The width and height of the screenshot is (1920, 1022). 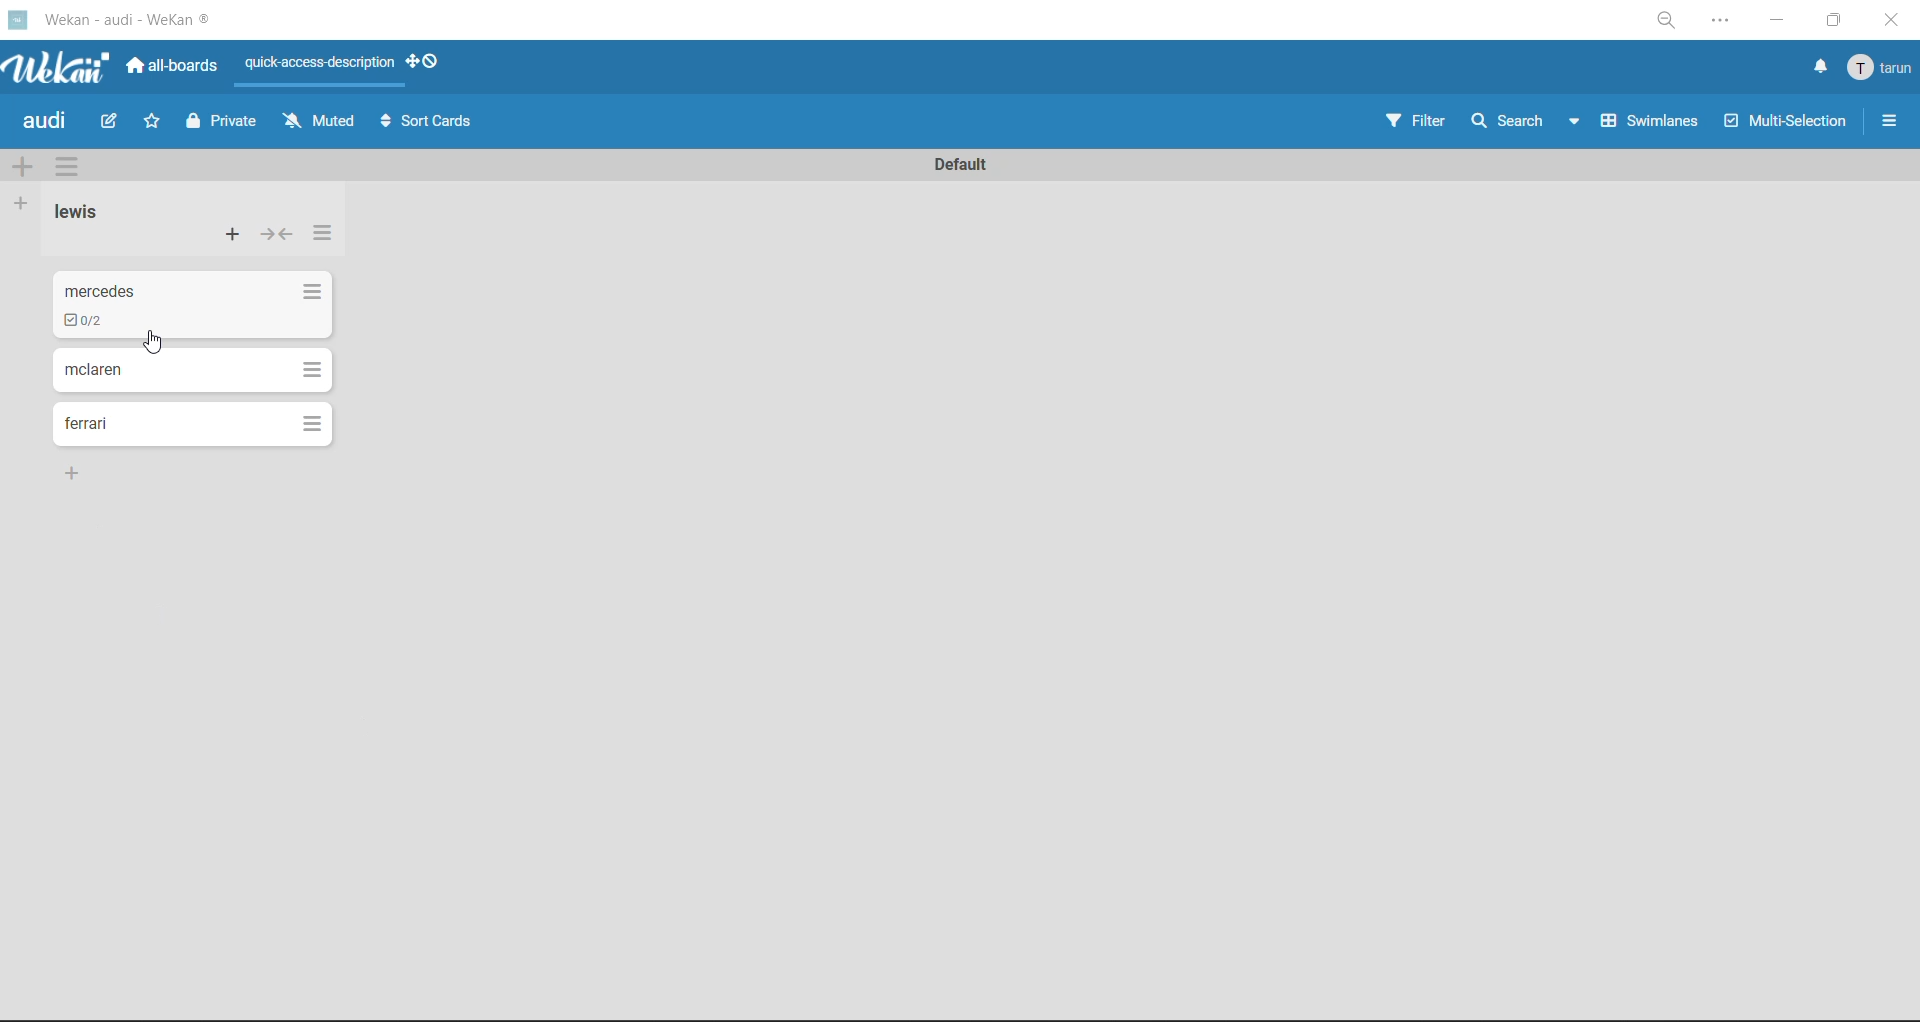 I want to click on notifications, so click(x=1817, y=69).